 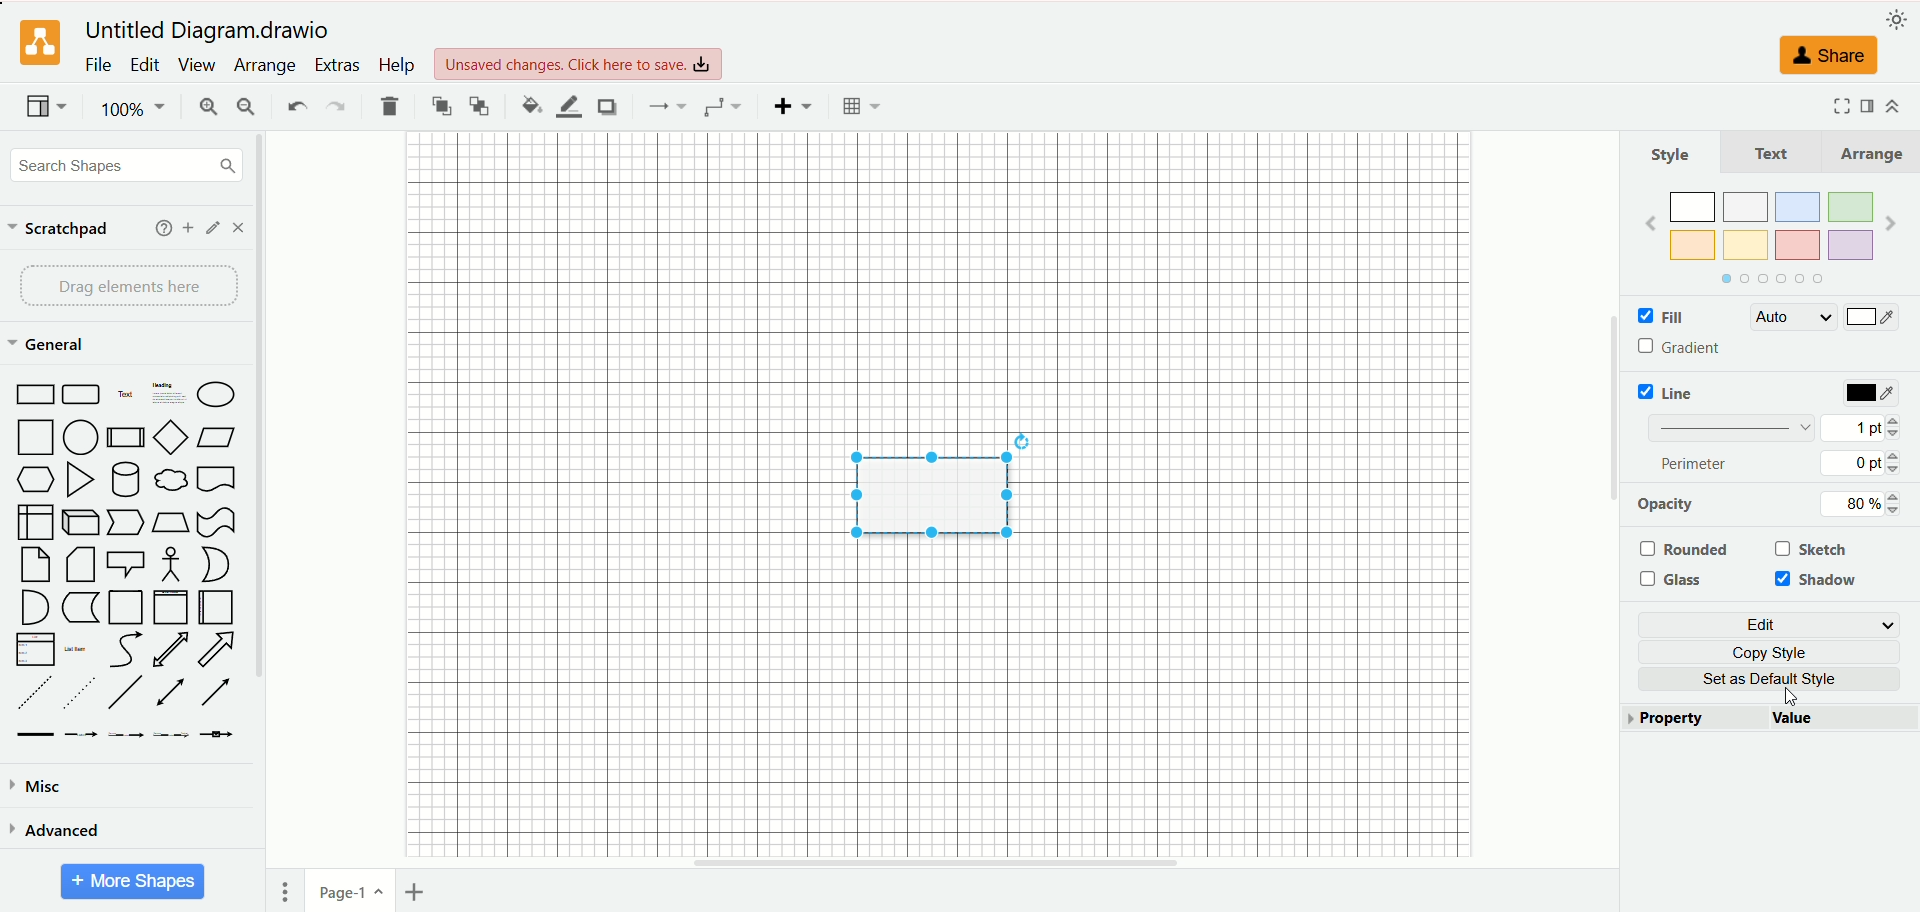 What do you see at coordinates (937, 863) in the screenshot?
I see `horizontal scroll bar` at bounding box center [937, 863].